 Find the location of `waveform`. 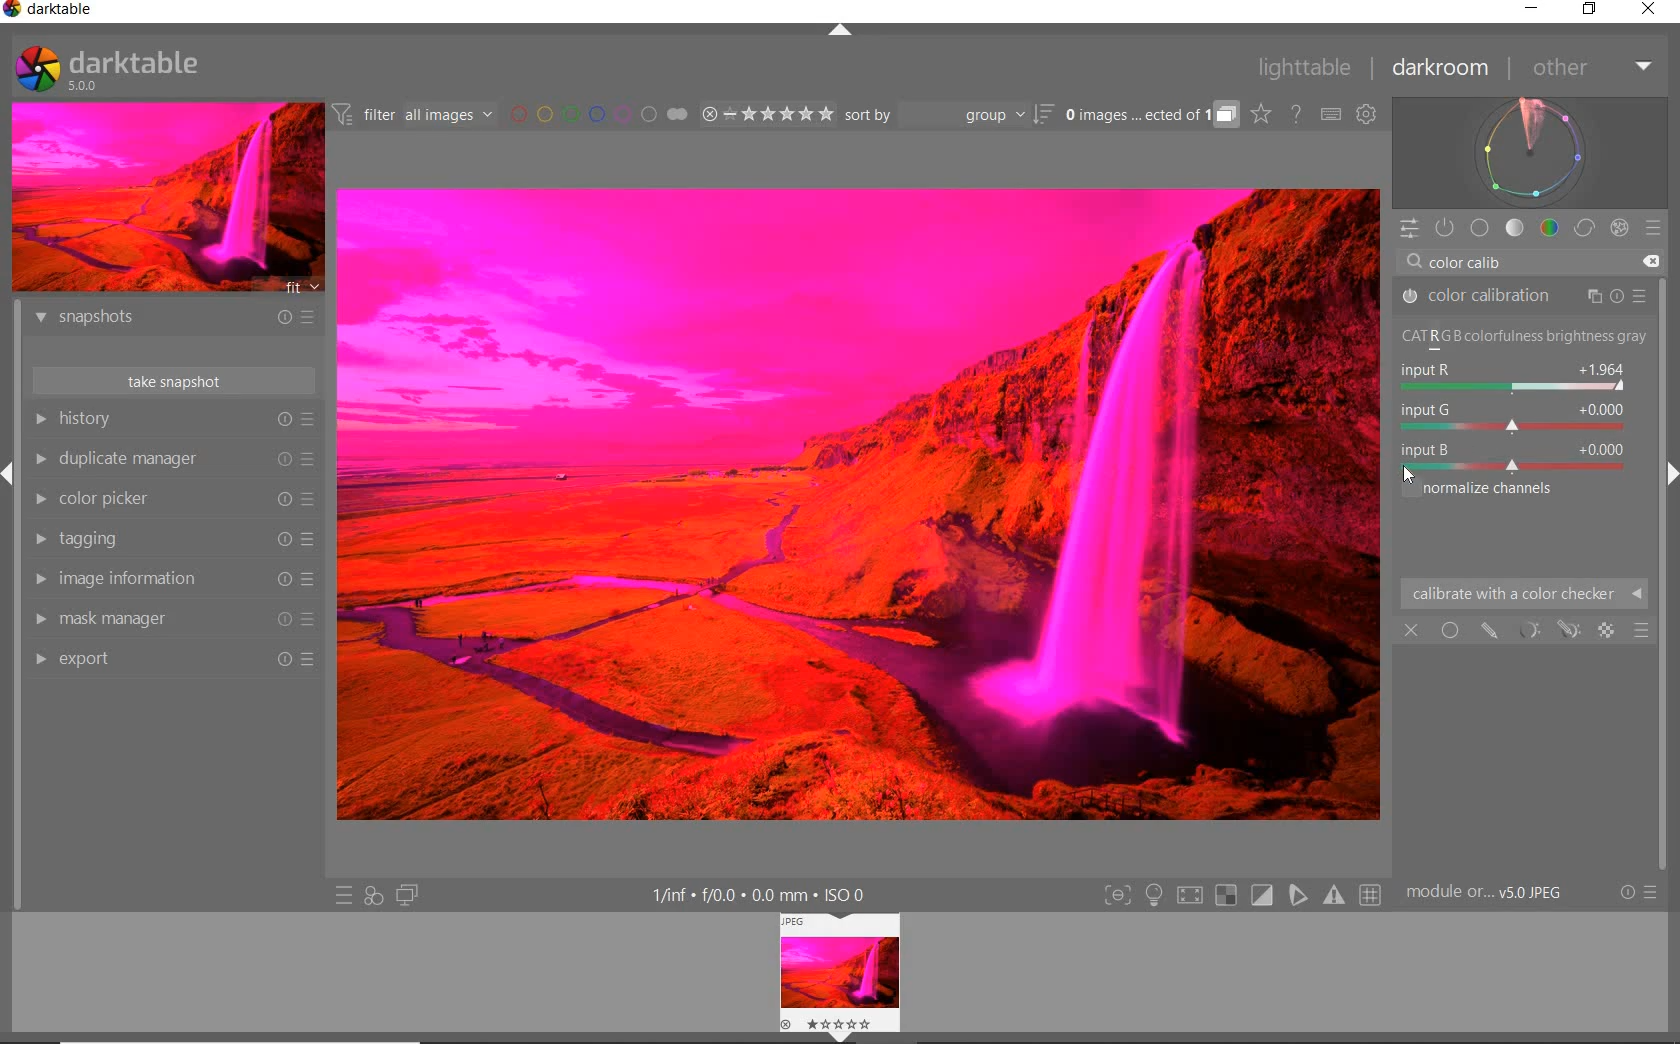

waveform is located at coordinates (1531, 152).